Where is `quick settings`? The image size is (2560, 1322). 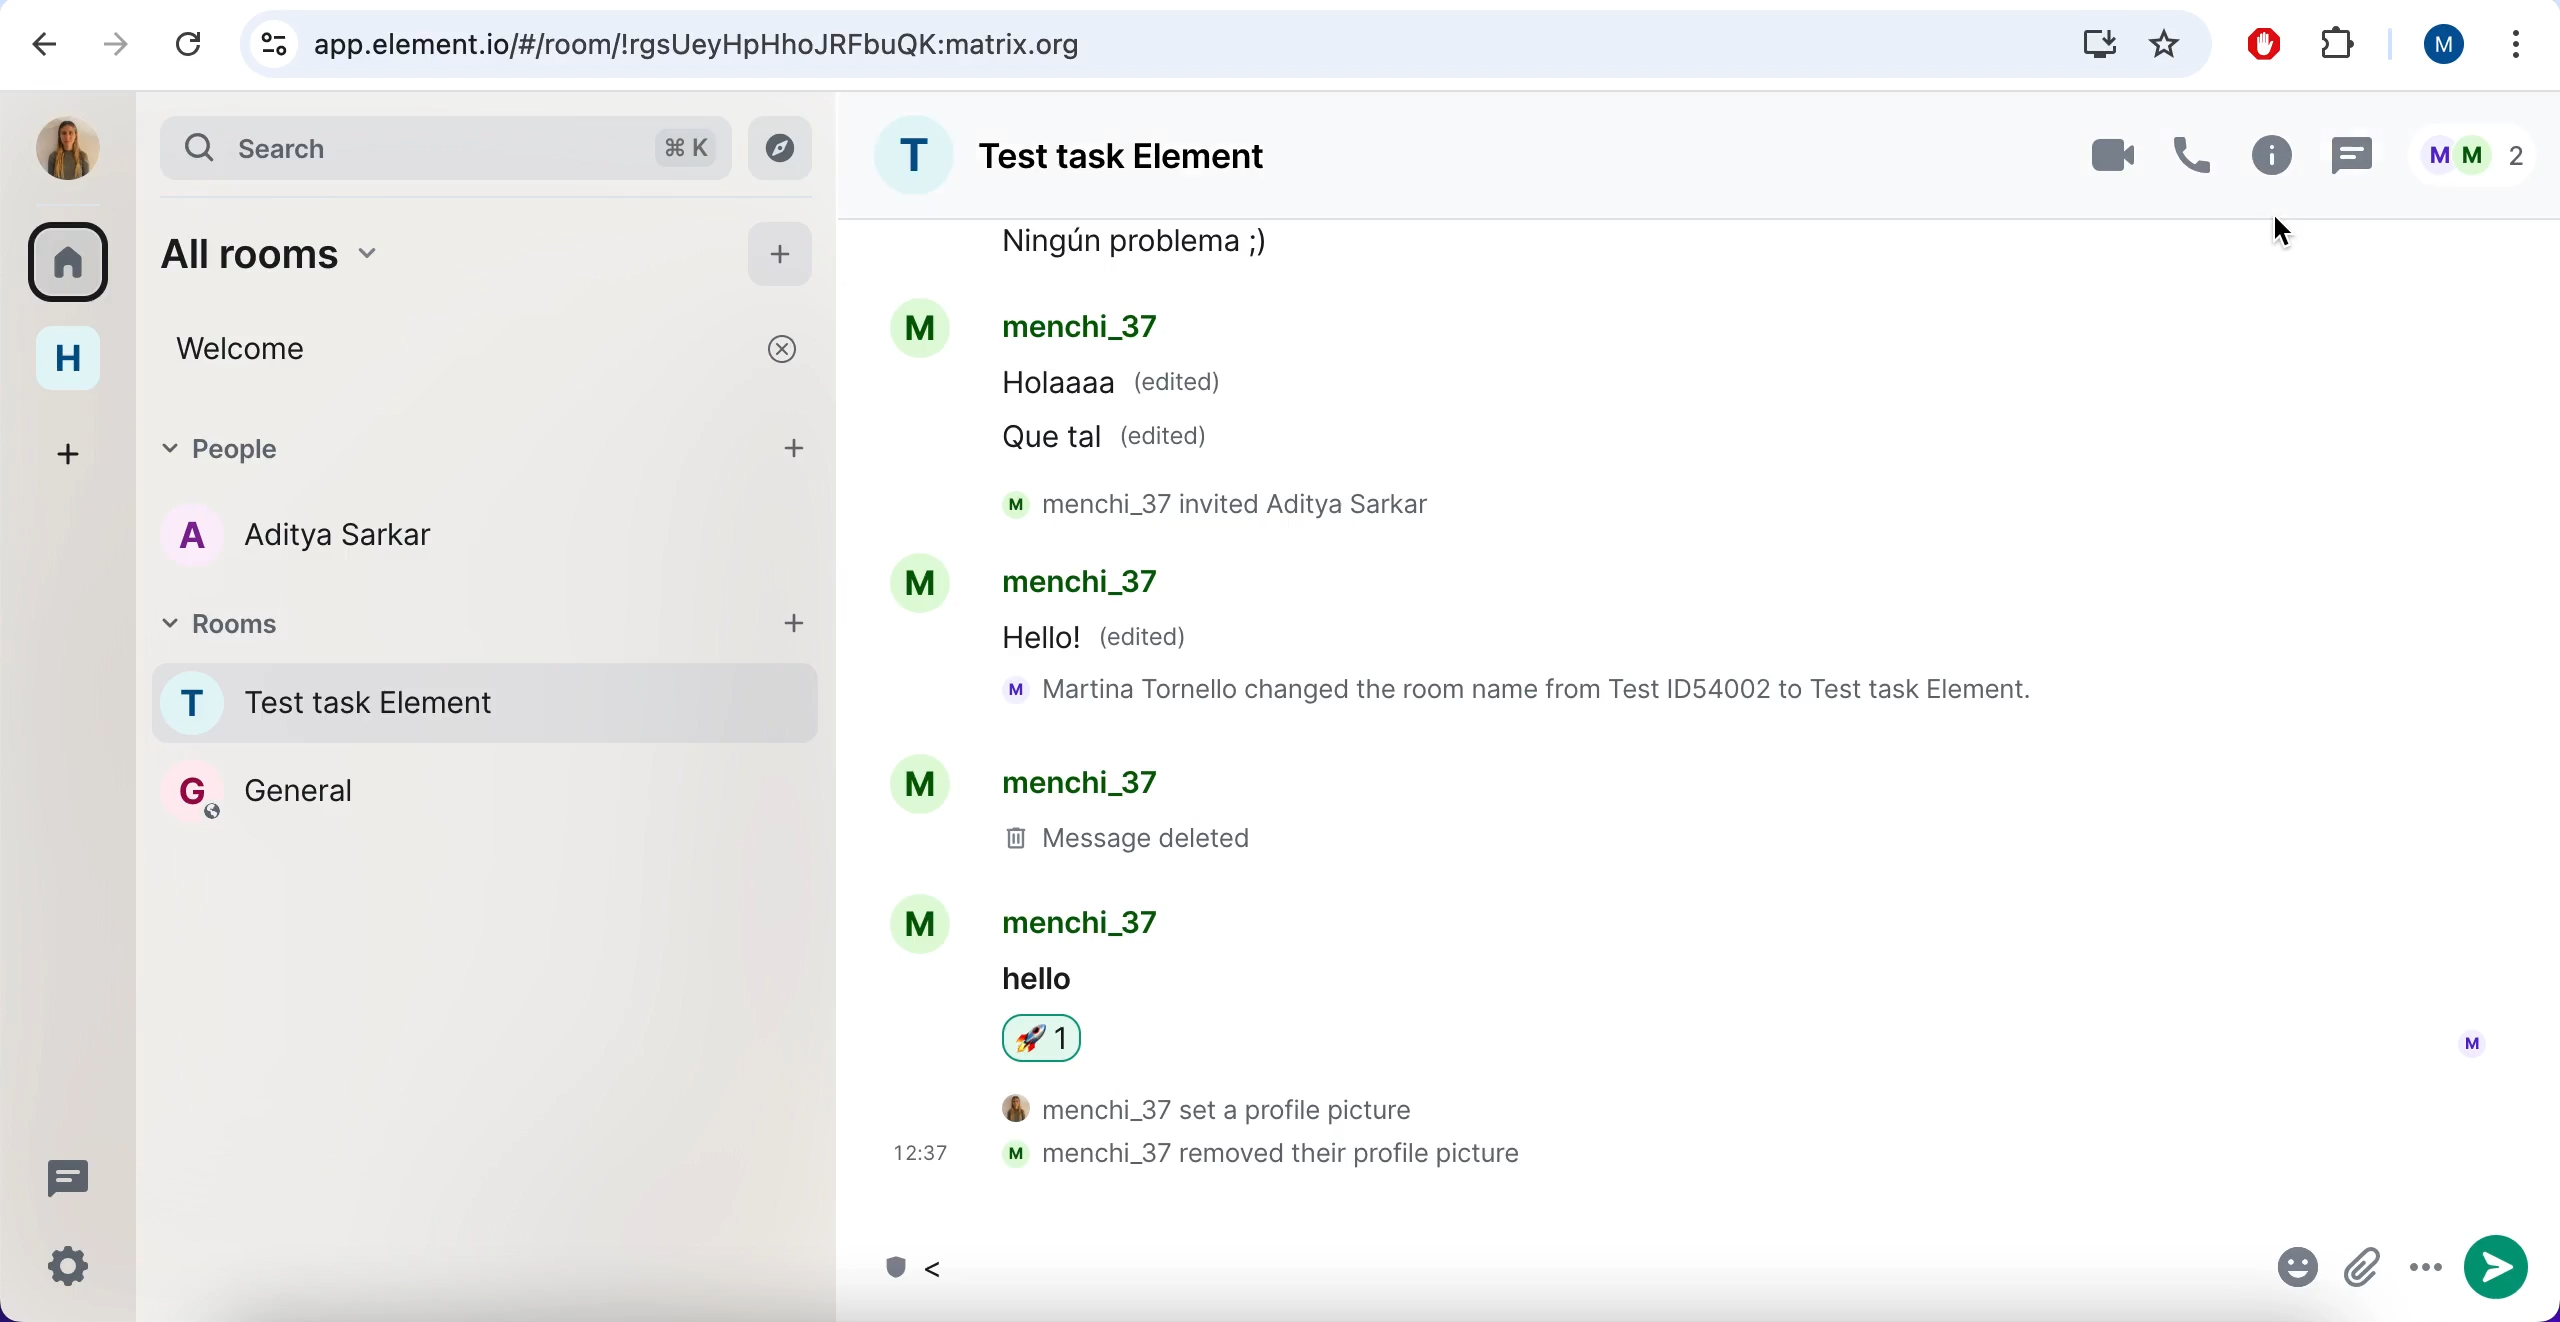
quick settings is located at coordinates (71, 1266).